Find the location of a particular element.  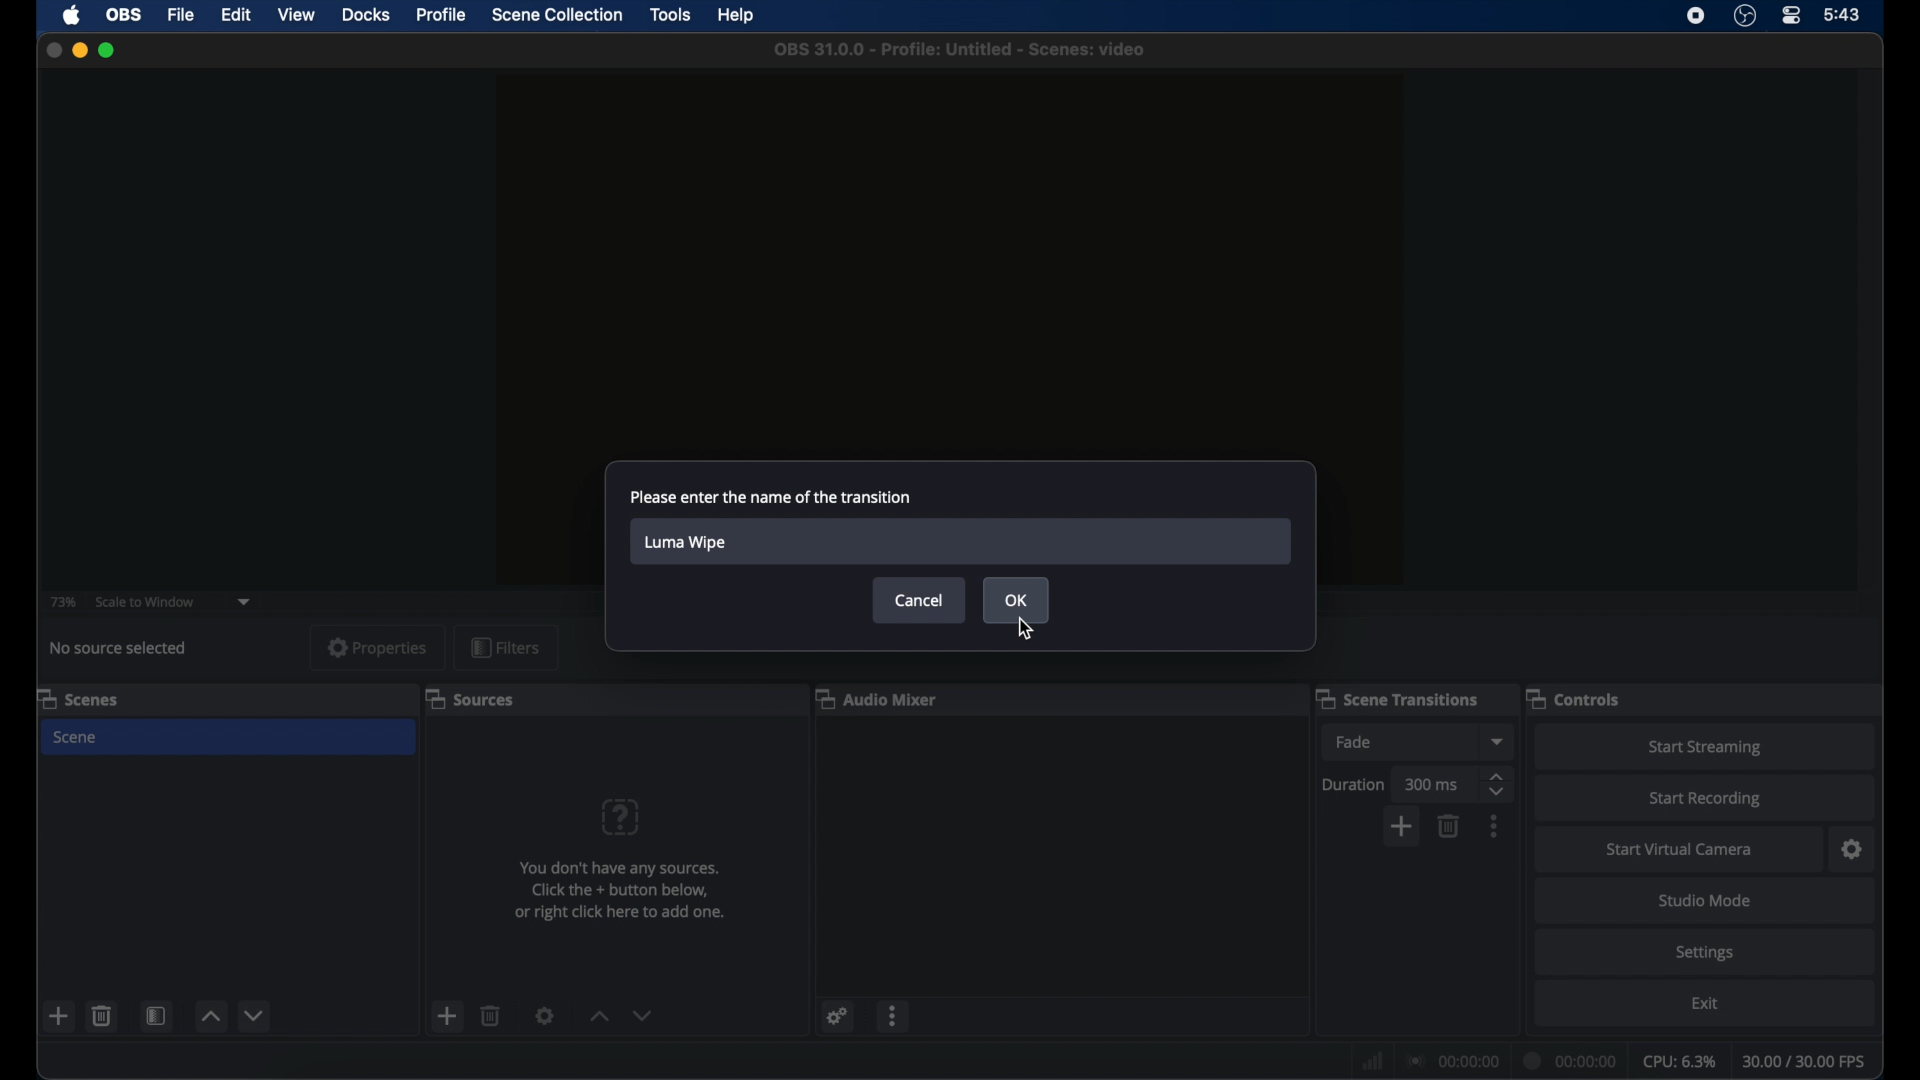

start streaming is located at coordinates (1706, 747).